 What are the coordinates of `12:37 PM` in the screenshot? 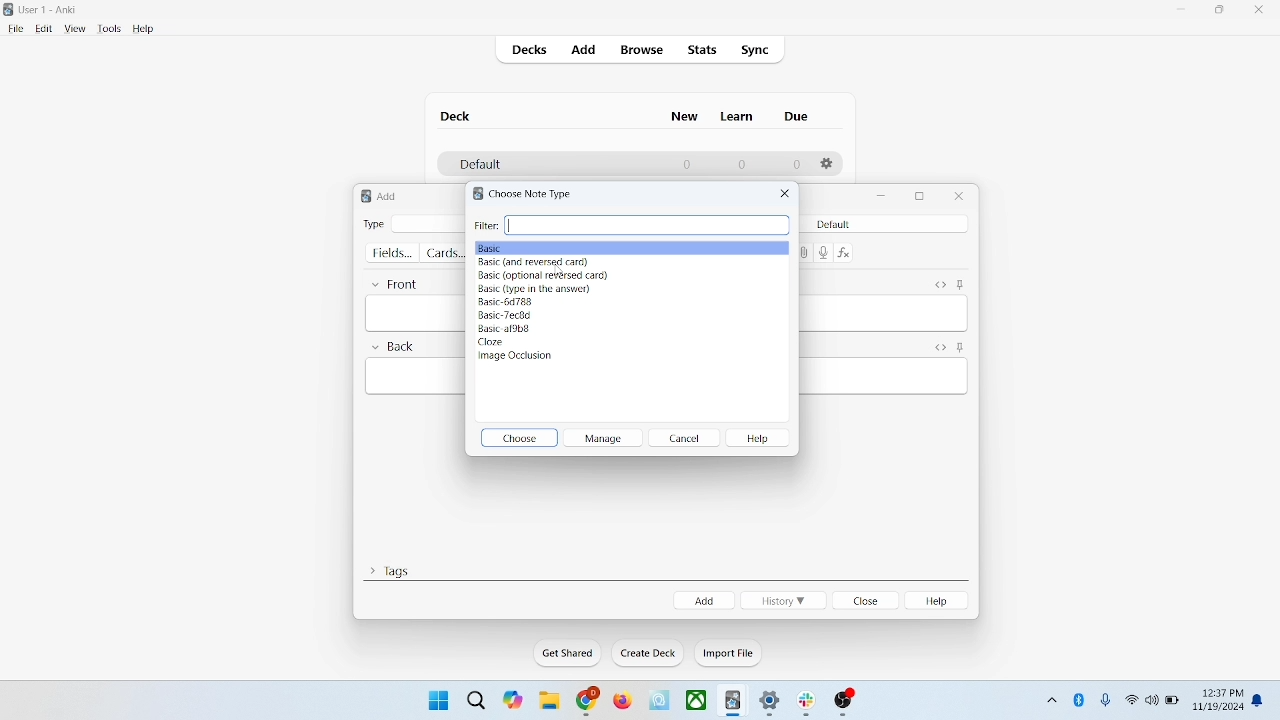 It's located at (1221, 693).